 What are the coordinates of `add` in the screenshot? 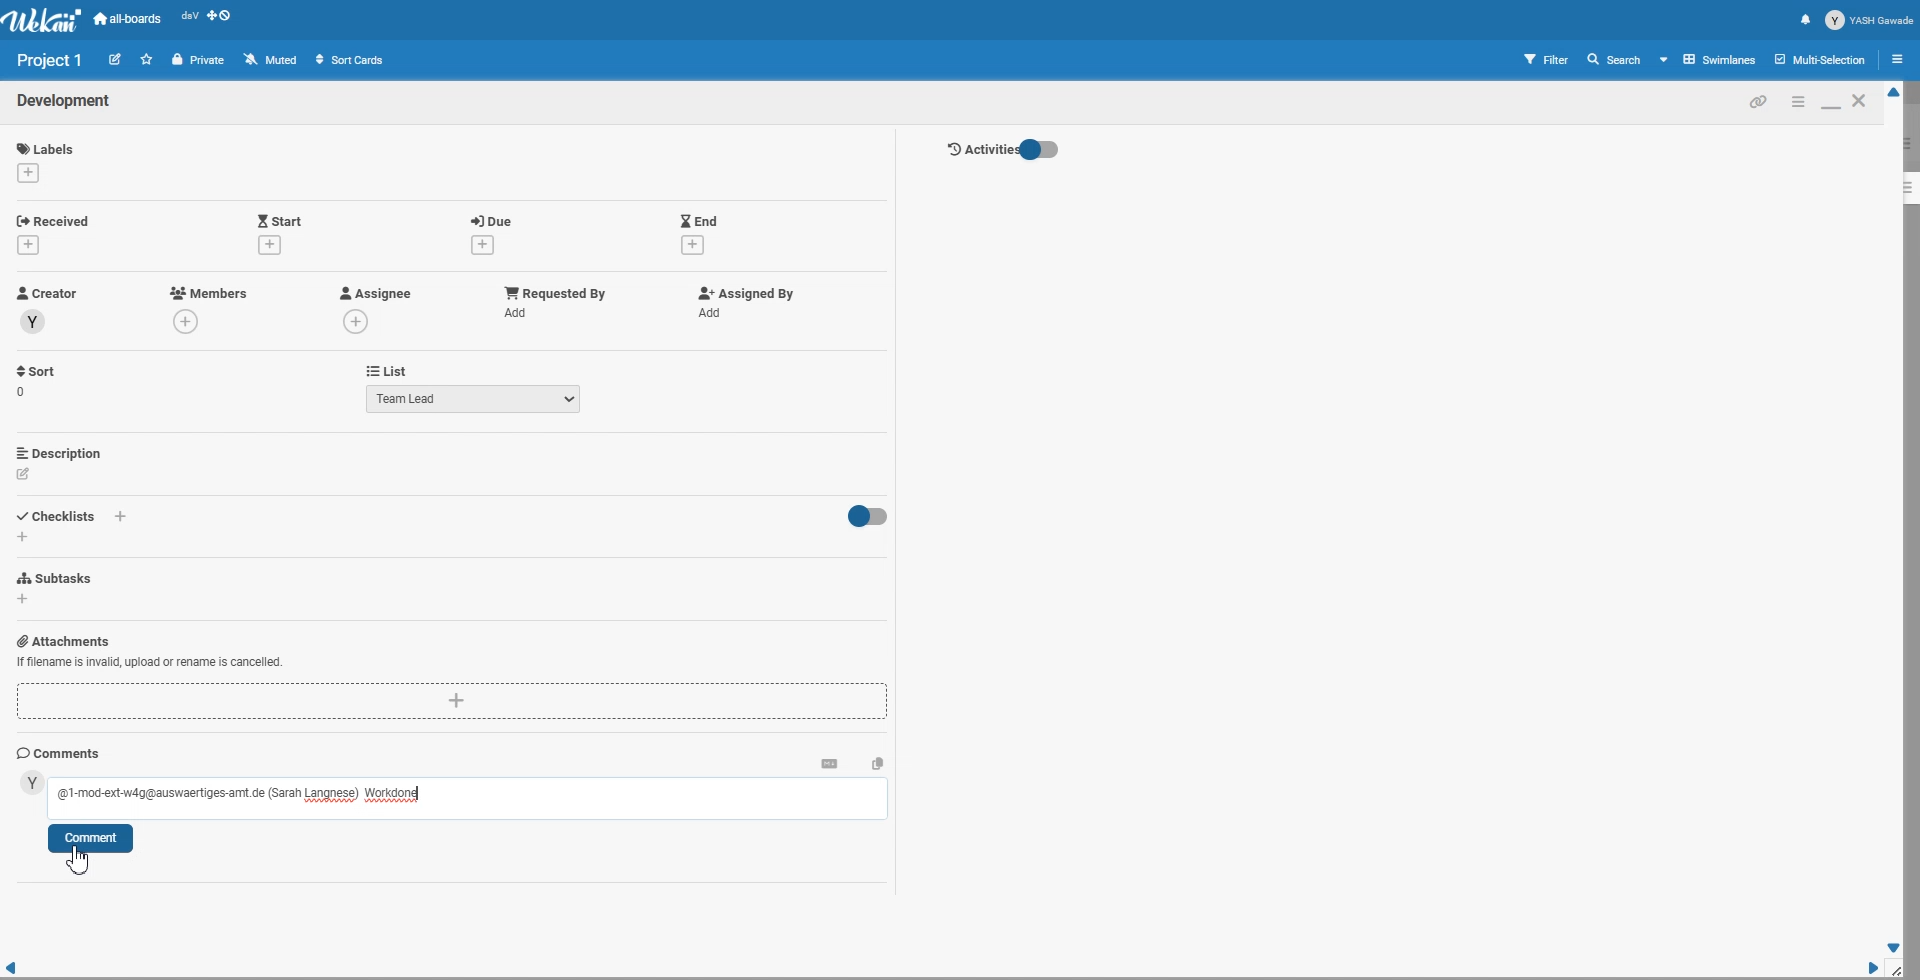 It's located at (479, 245).